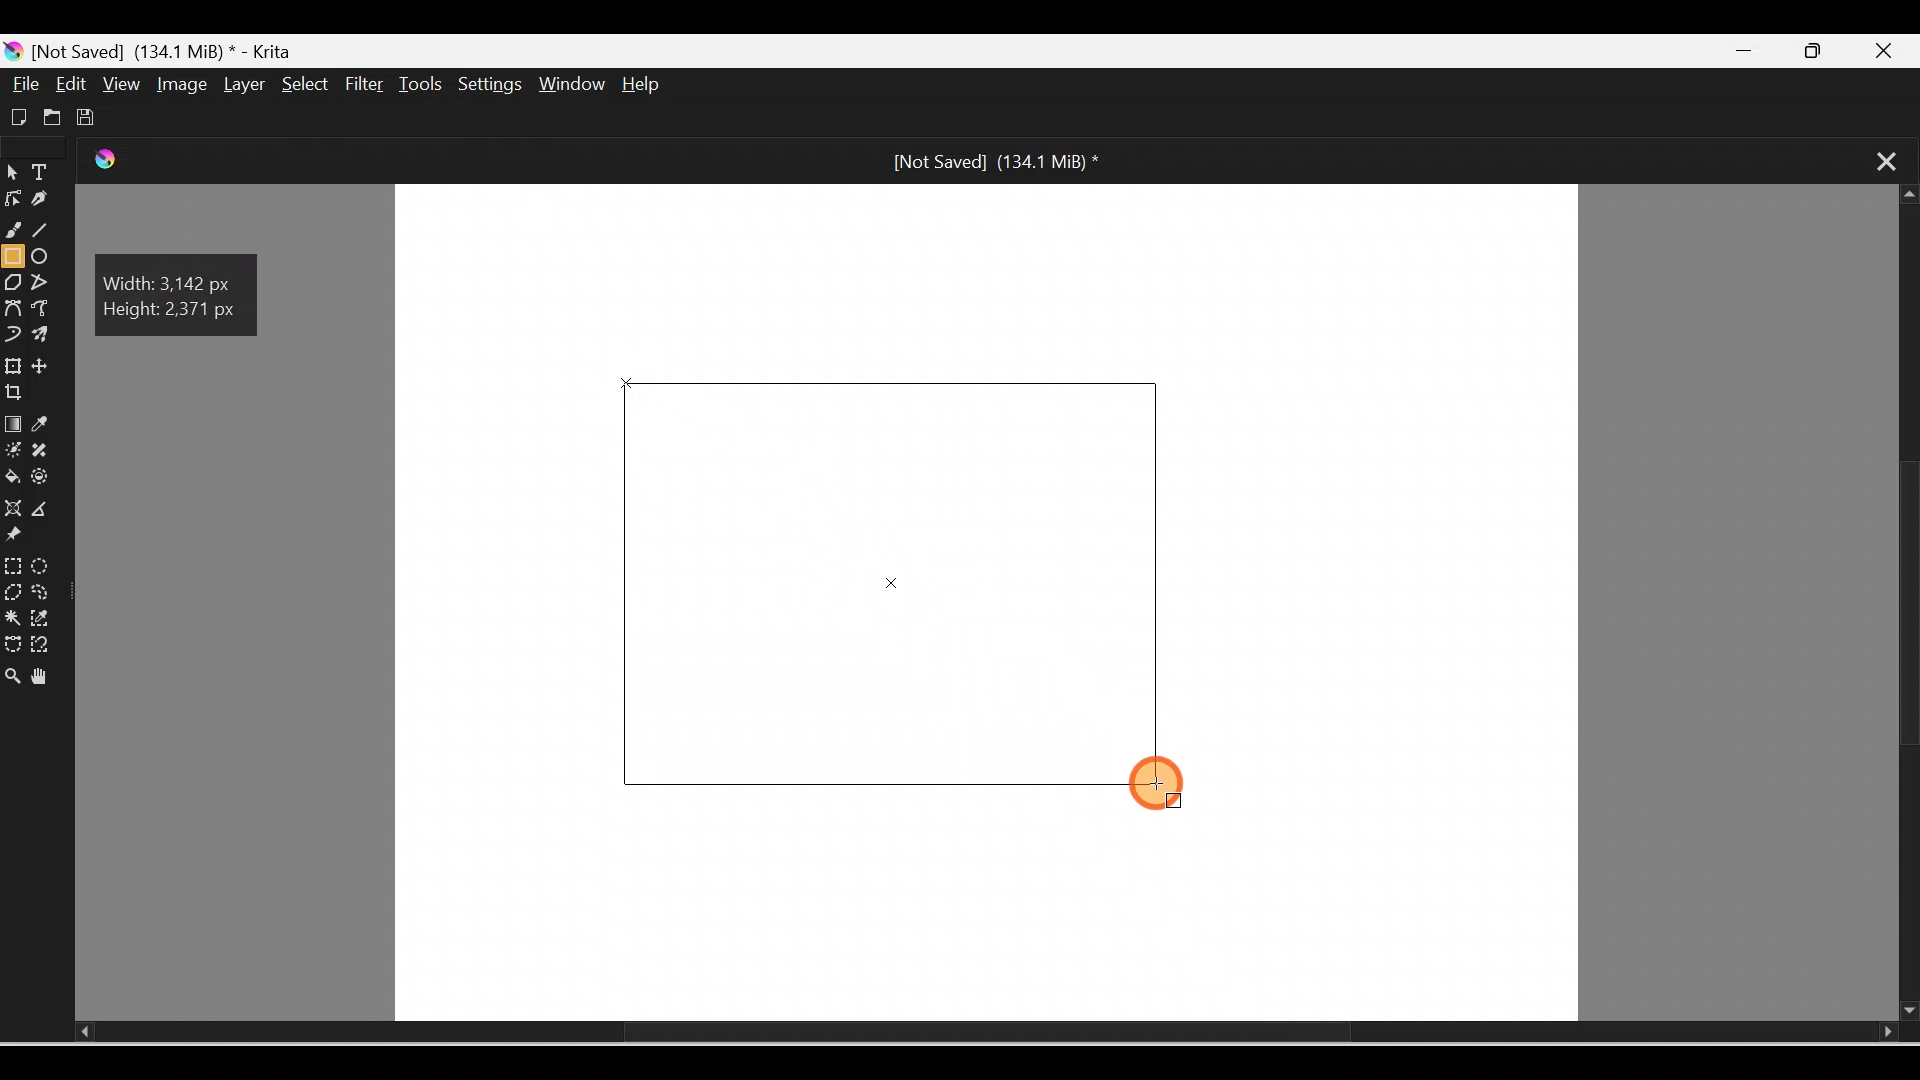 This screenshot has width=1920, height=1080. I want to click on Crop an image, so click(23, 393).